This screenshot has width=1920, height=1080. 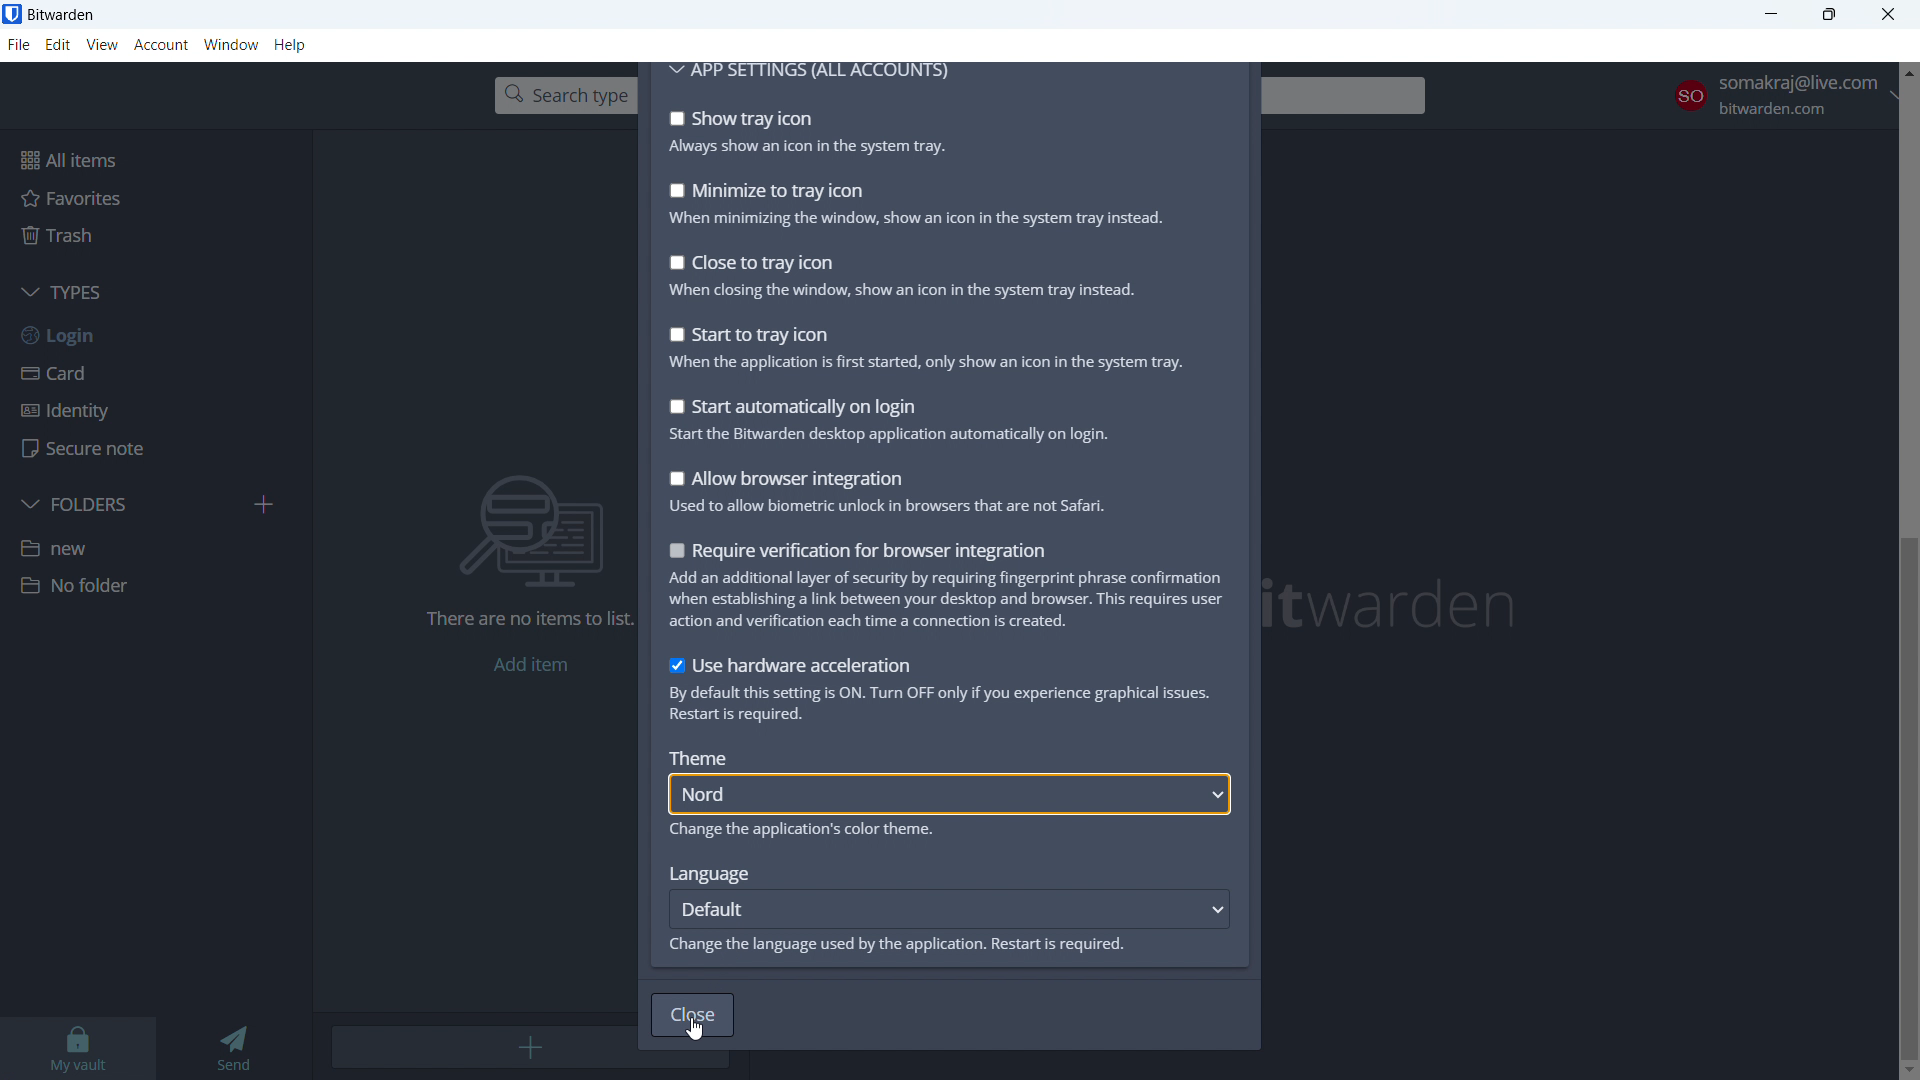 What do you see at coordinates (703, 756) in the screenshot?
I see `Theme` at bounding box center [703, 756].